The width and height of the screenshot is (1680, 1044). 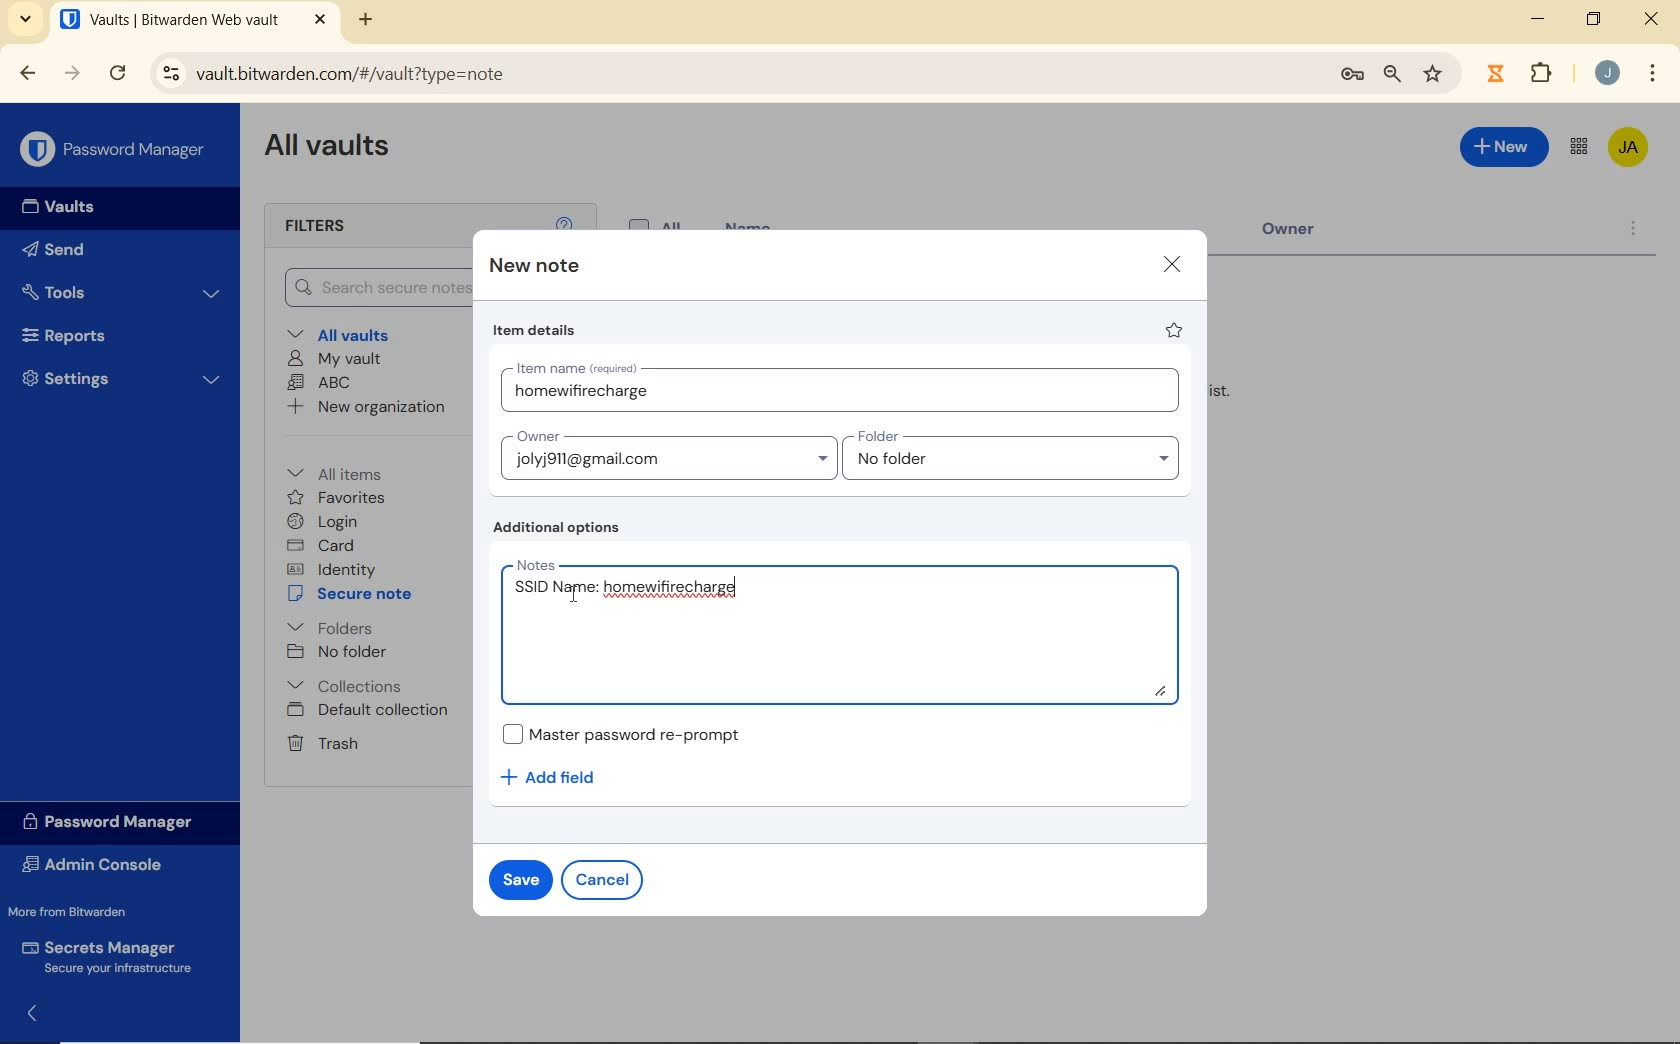 What do you see at coordinates (341, 333) in the screenshot?
I see `All vaults` at bounding box center [341, 333].